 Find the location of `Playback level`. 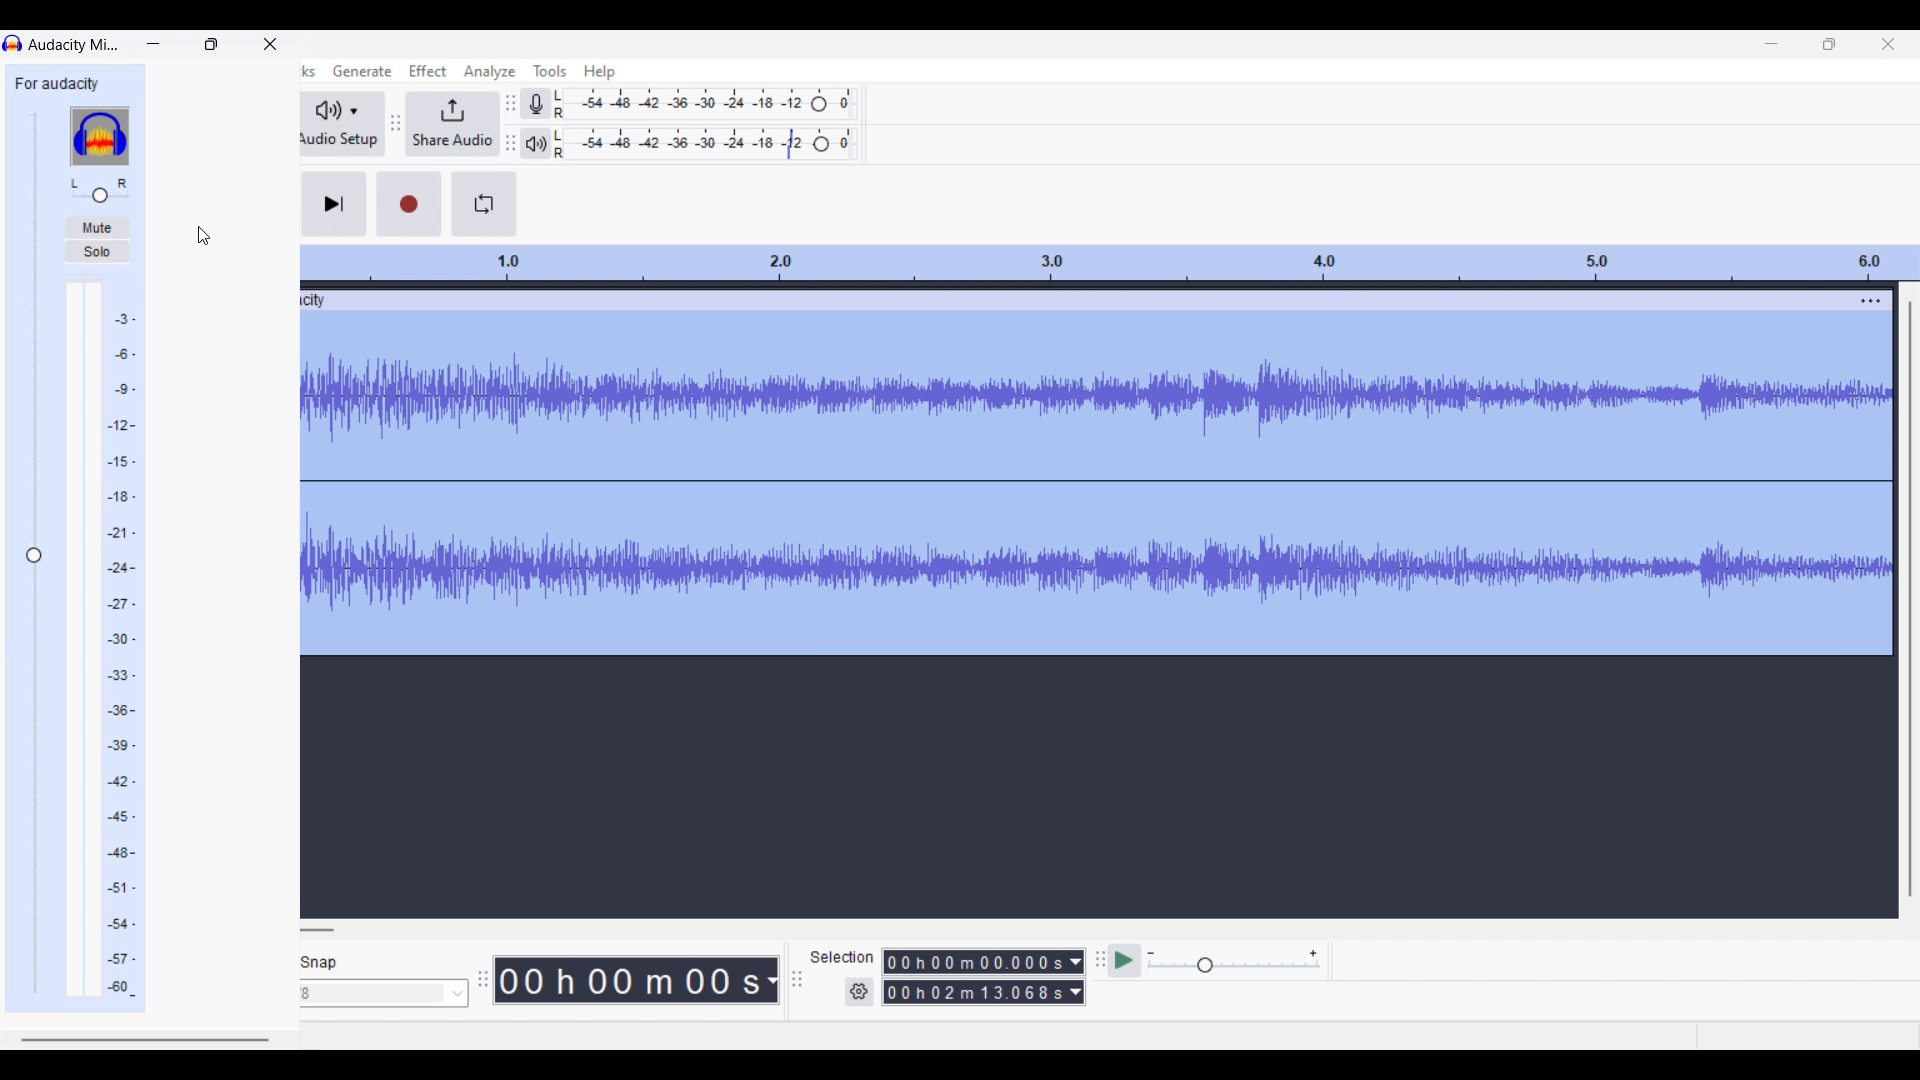

Playback level is located at coordinates (705, 144).